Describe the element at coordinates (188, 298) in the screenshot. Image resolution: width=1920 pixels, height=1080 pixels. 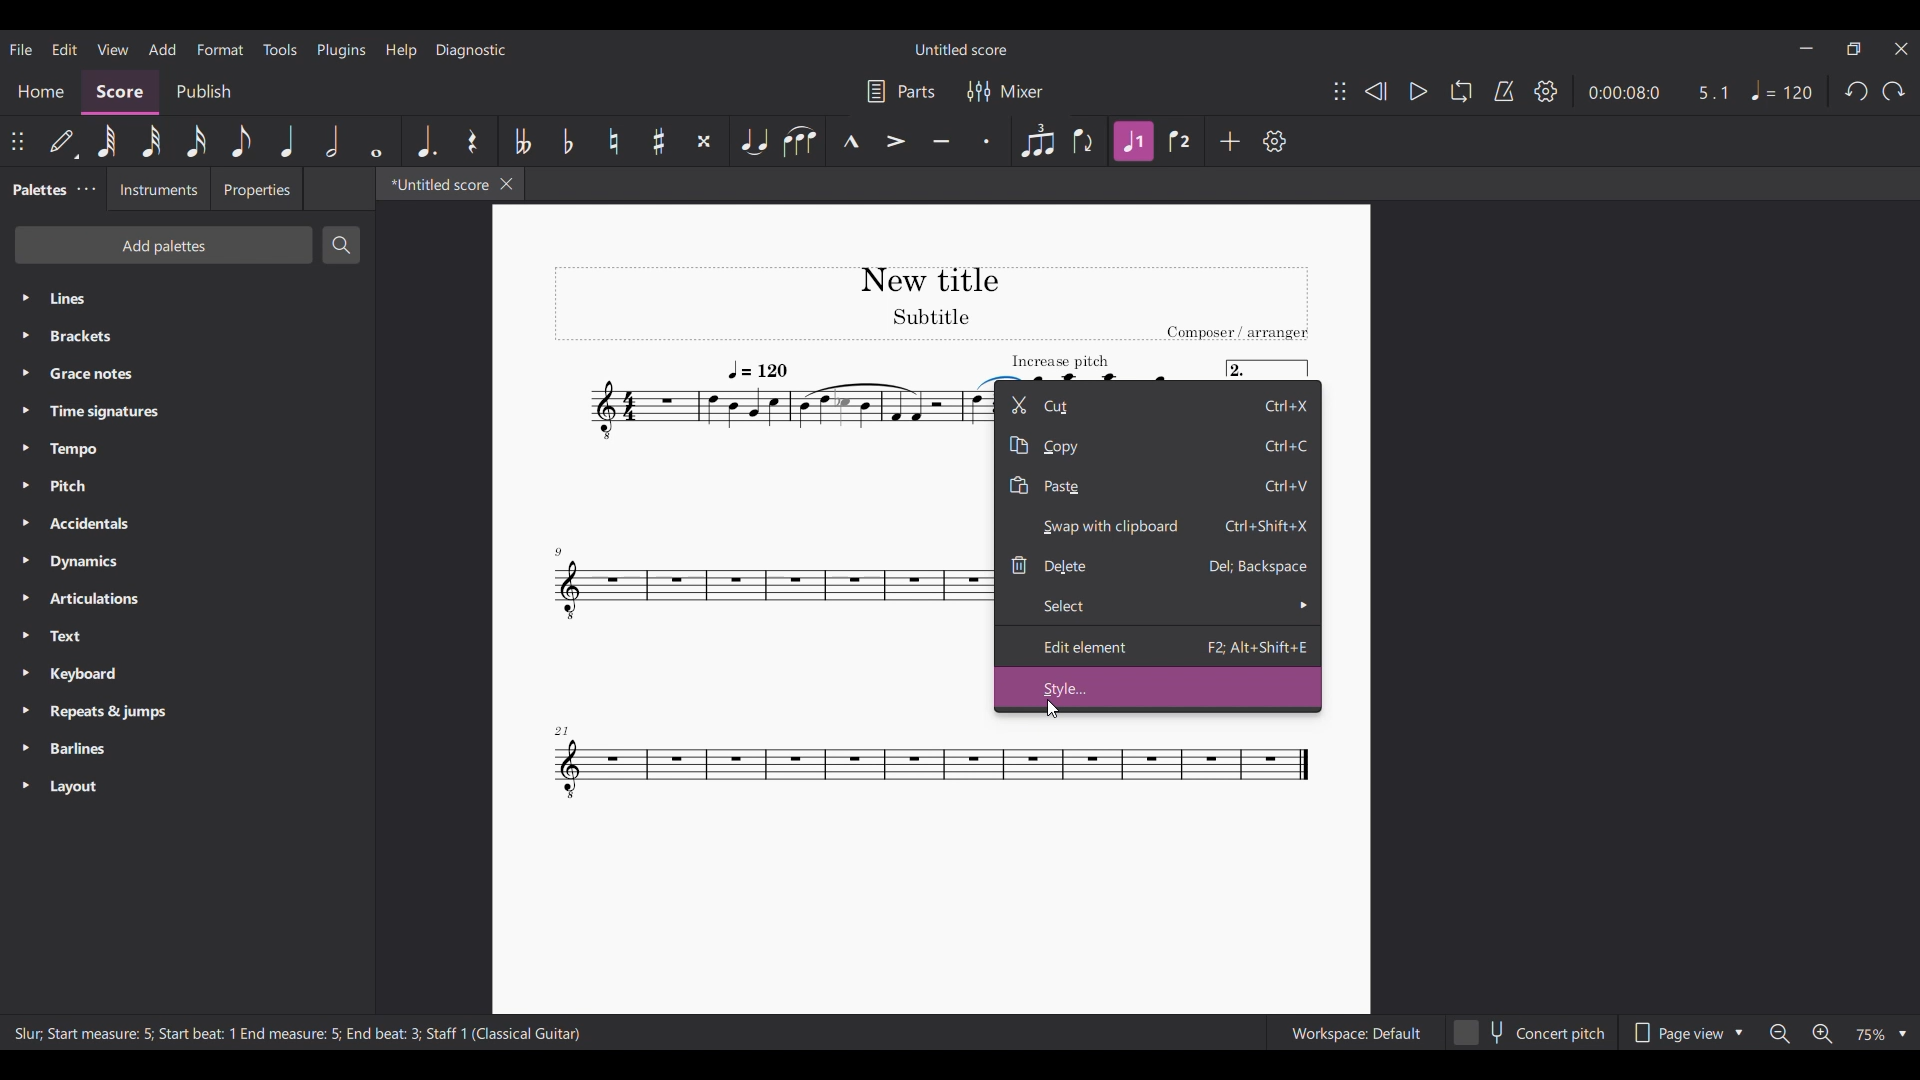
I see `Lines` at that location.